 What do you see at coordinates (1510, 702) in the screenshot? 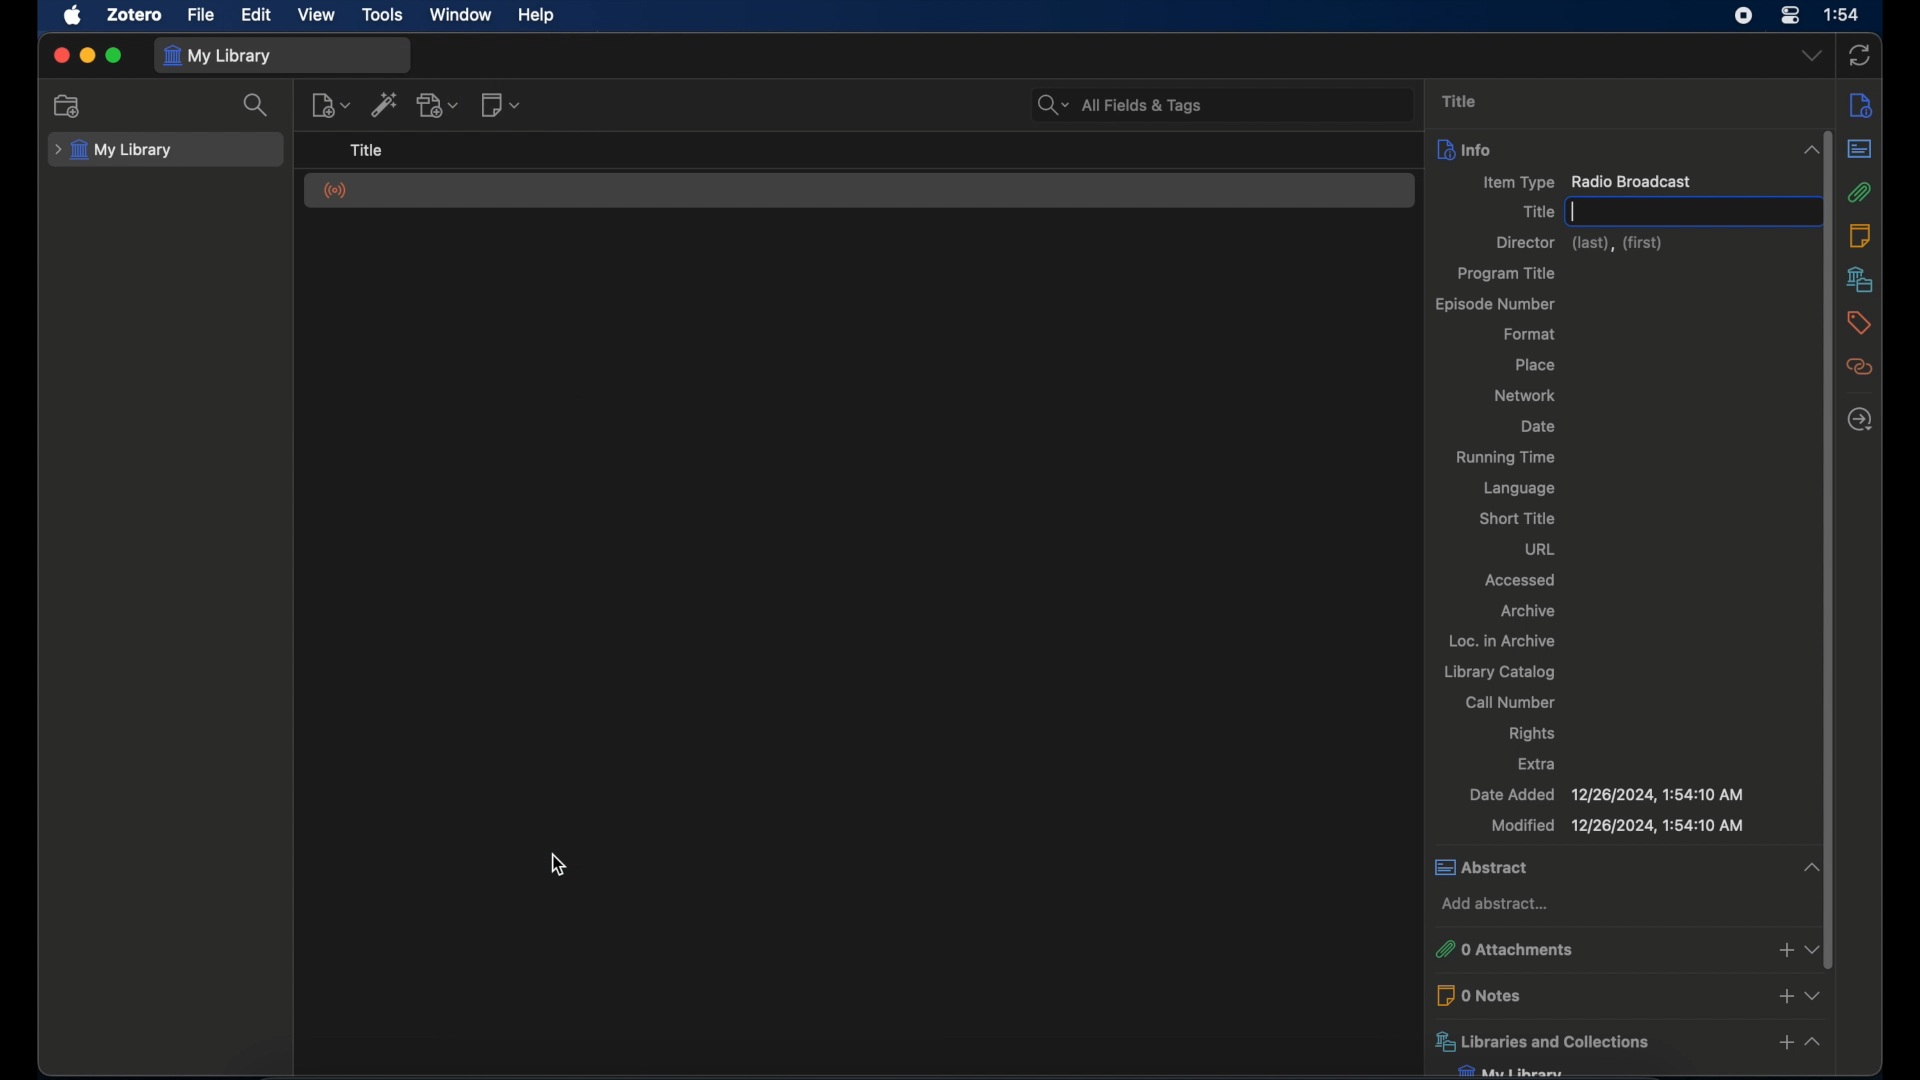
I see `call number` at bounding box center [1510, 702].